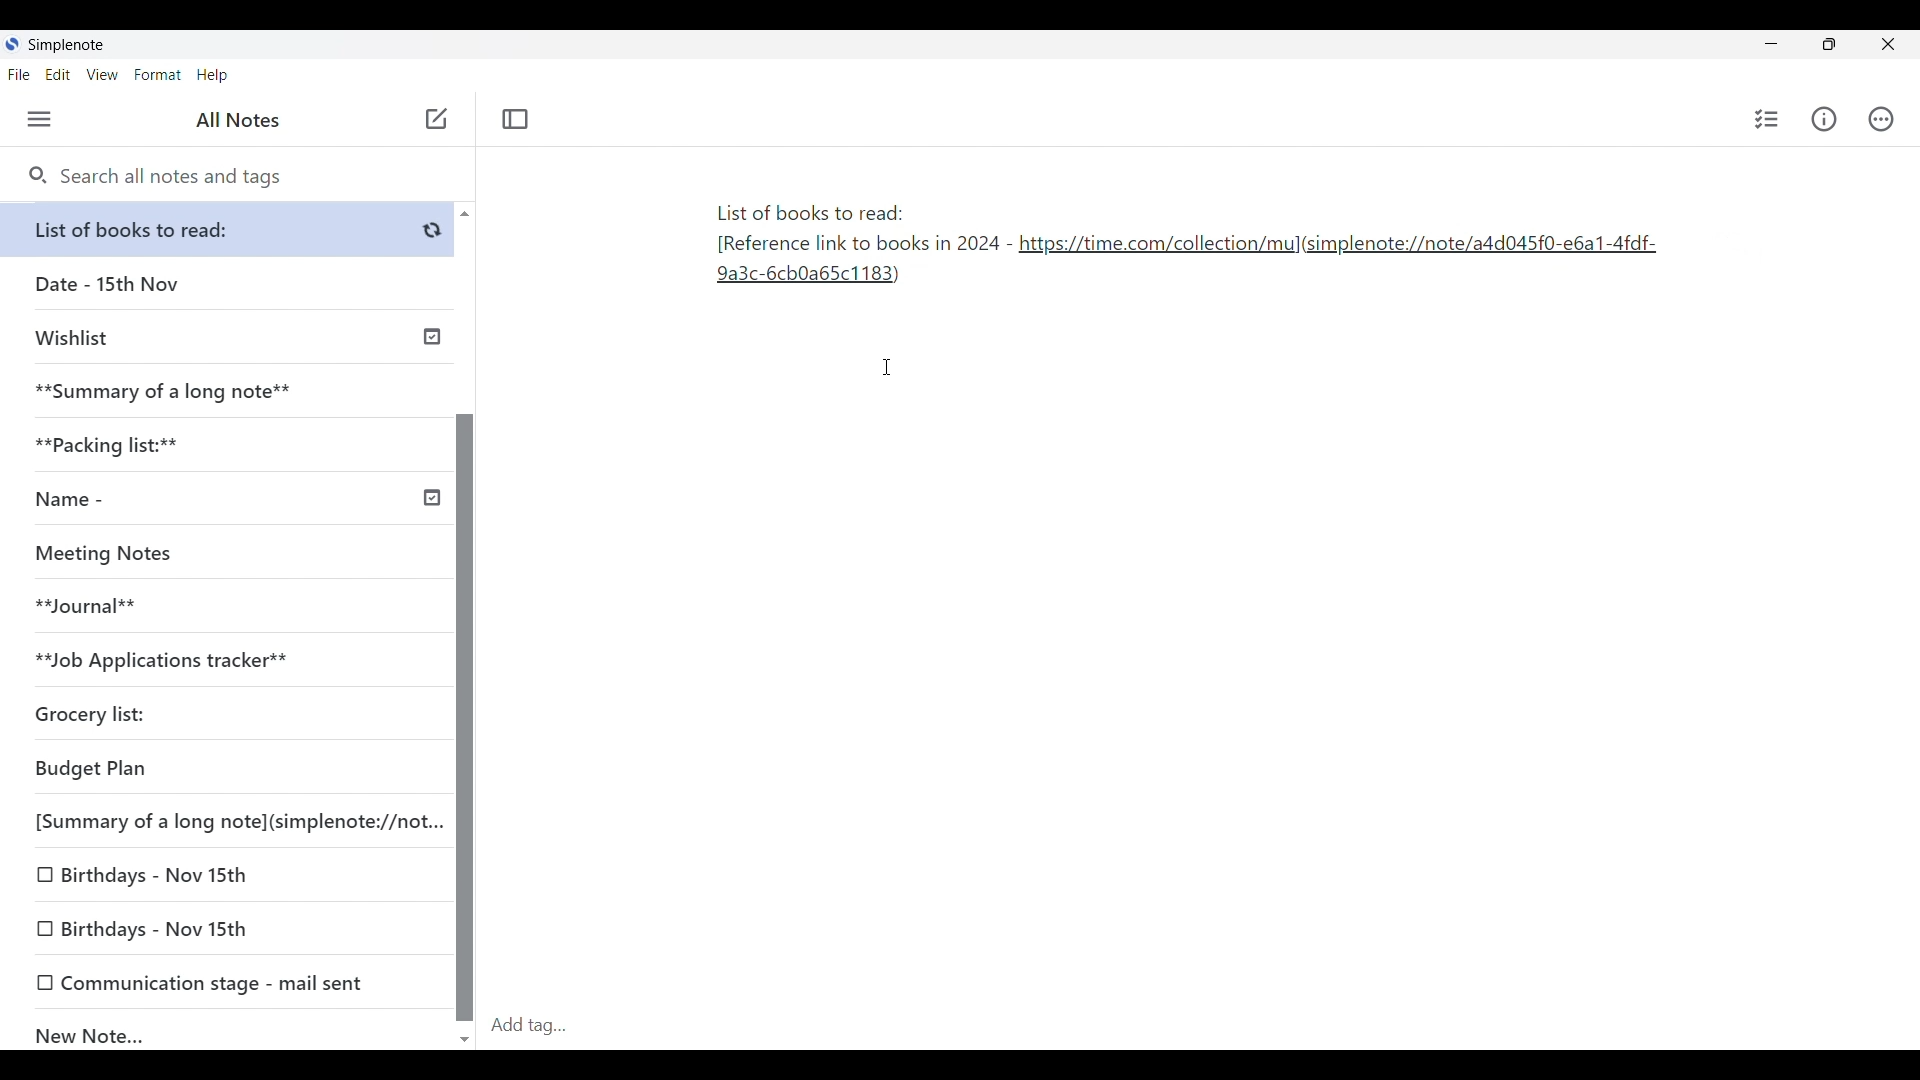 The width and height of the screenshot is (1920, 1080). What do you see at coordinates (103, 75) in the screenshot?
I see `View` at bounding box center [103, 75].